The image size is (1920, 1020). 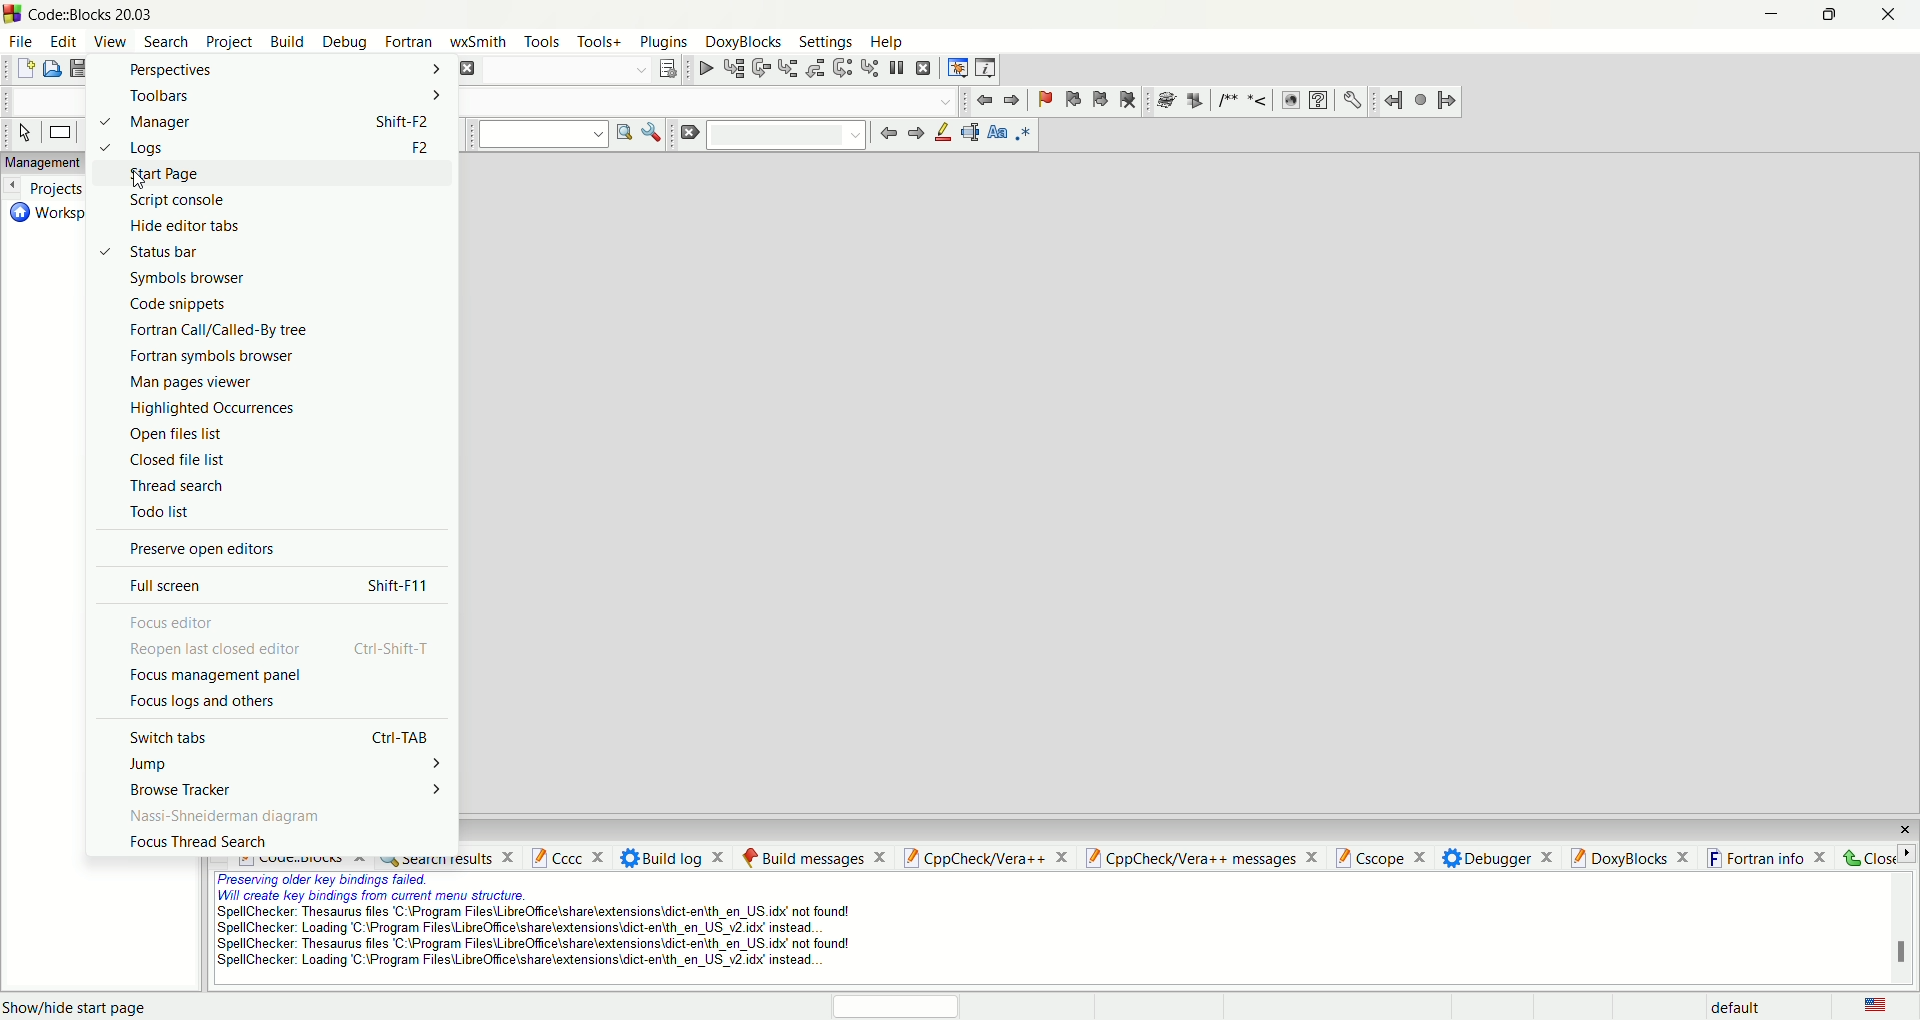 What do you see at coordinates (270, 584) in the screenshot?
I see `full screen` at bounding box center [270, 584].